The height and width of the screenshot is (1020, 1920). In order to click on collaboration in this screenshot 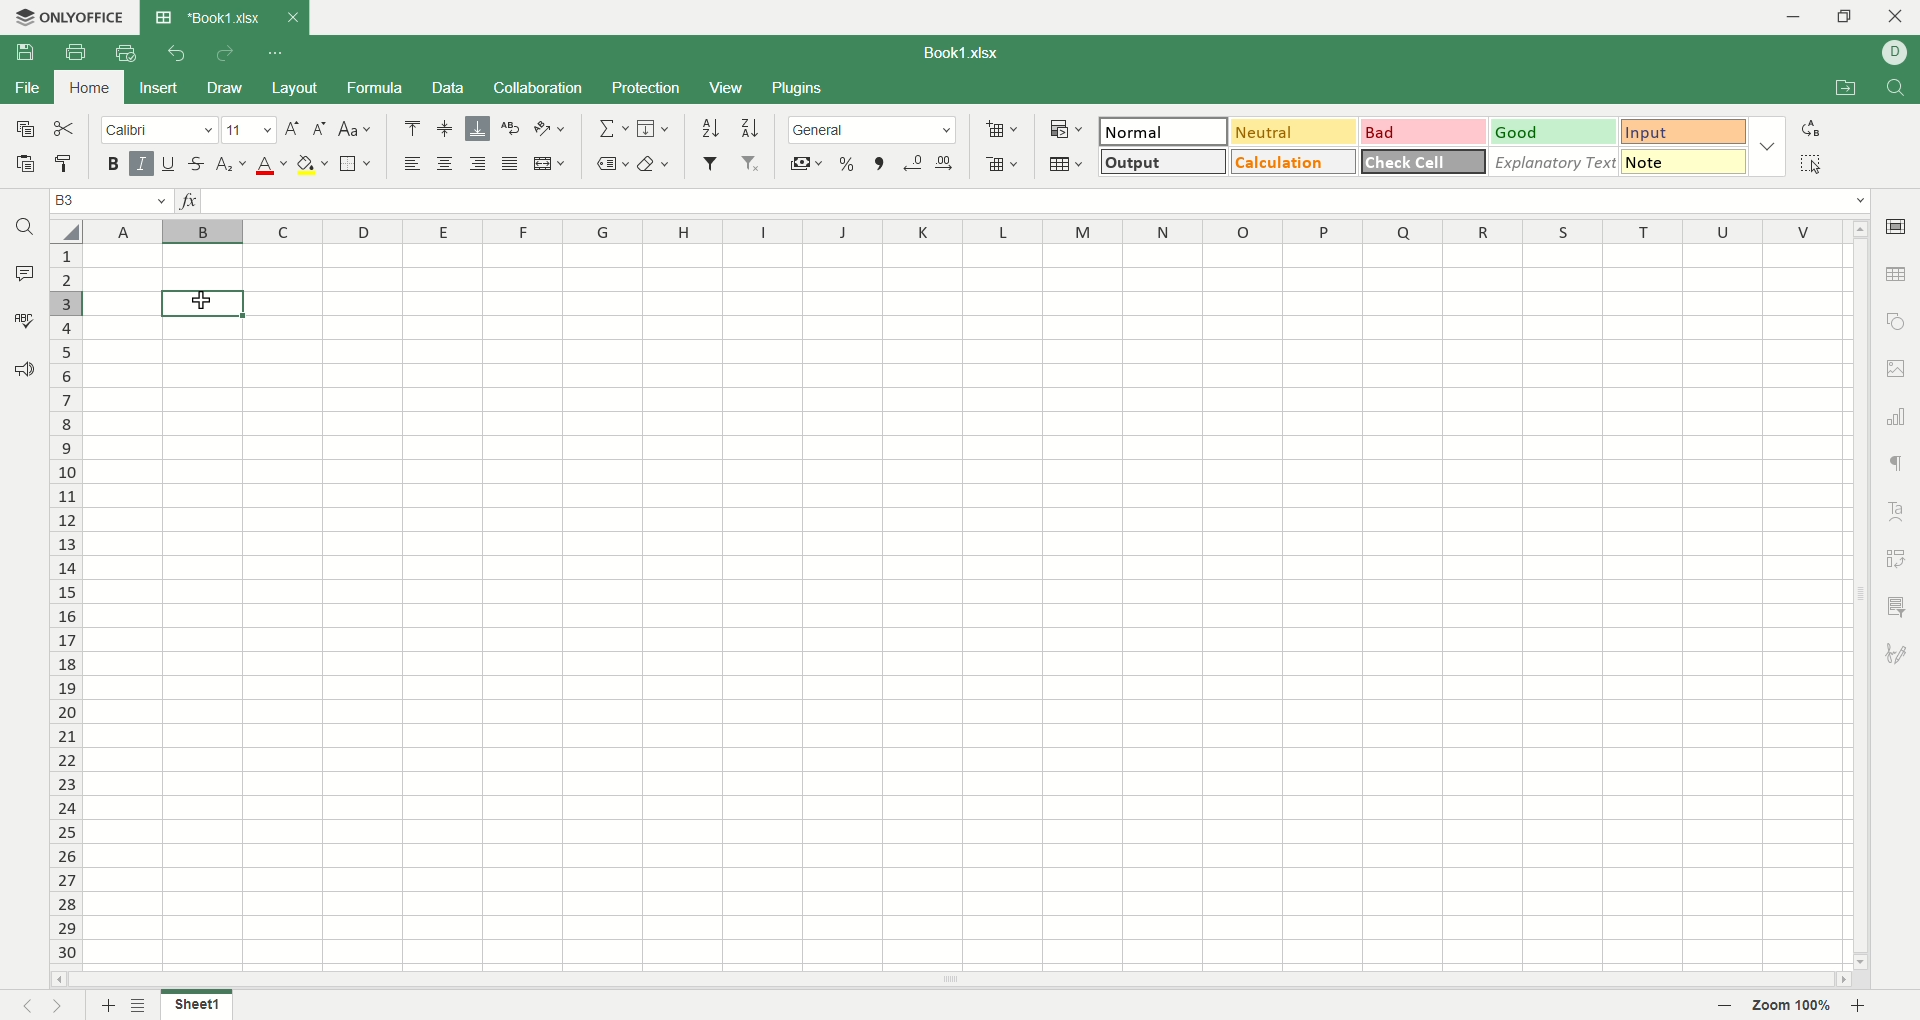, I will do `click(540, 87)`.